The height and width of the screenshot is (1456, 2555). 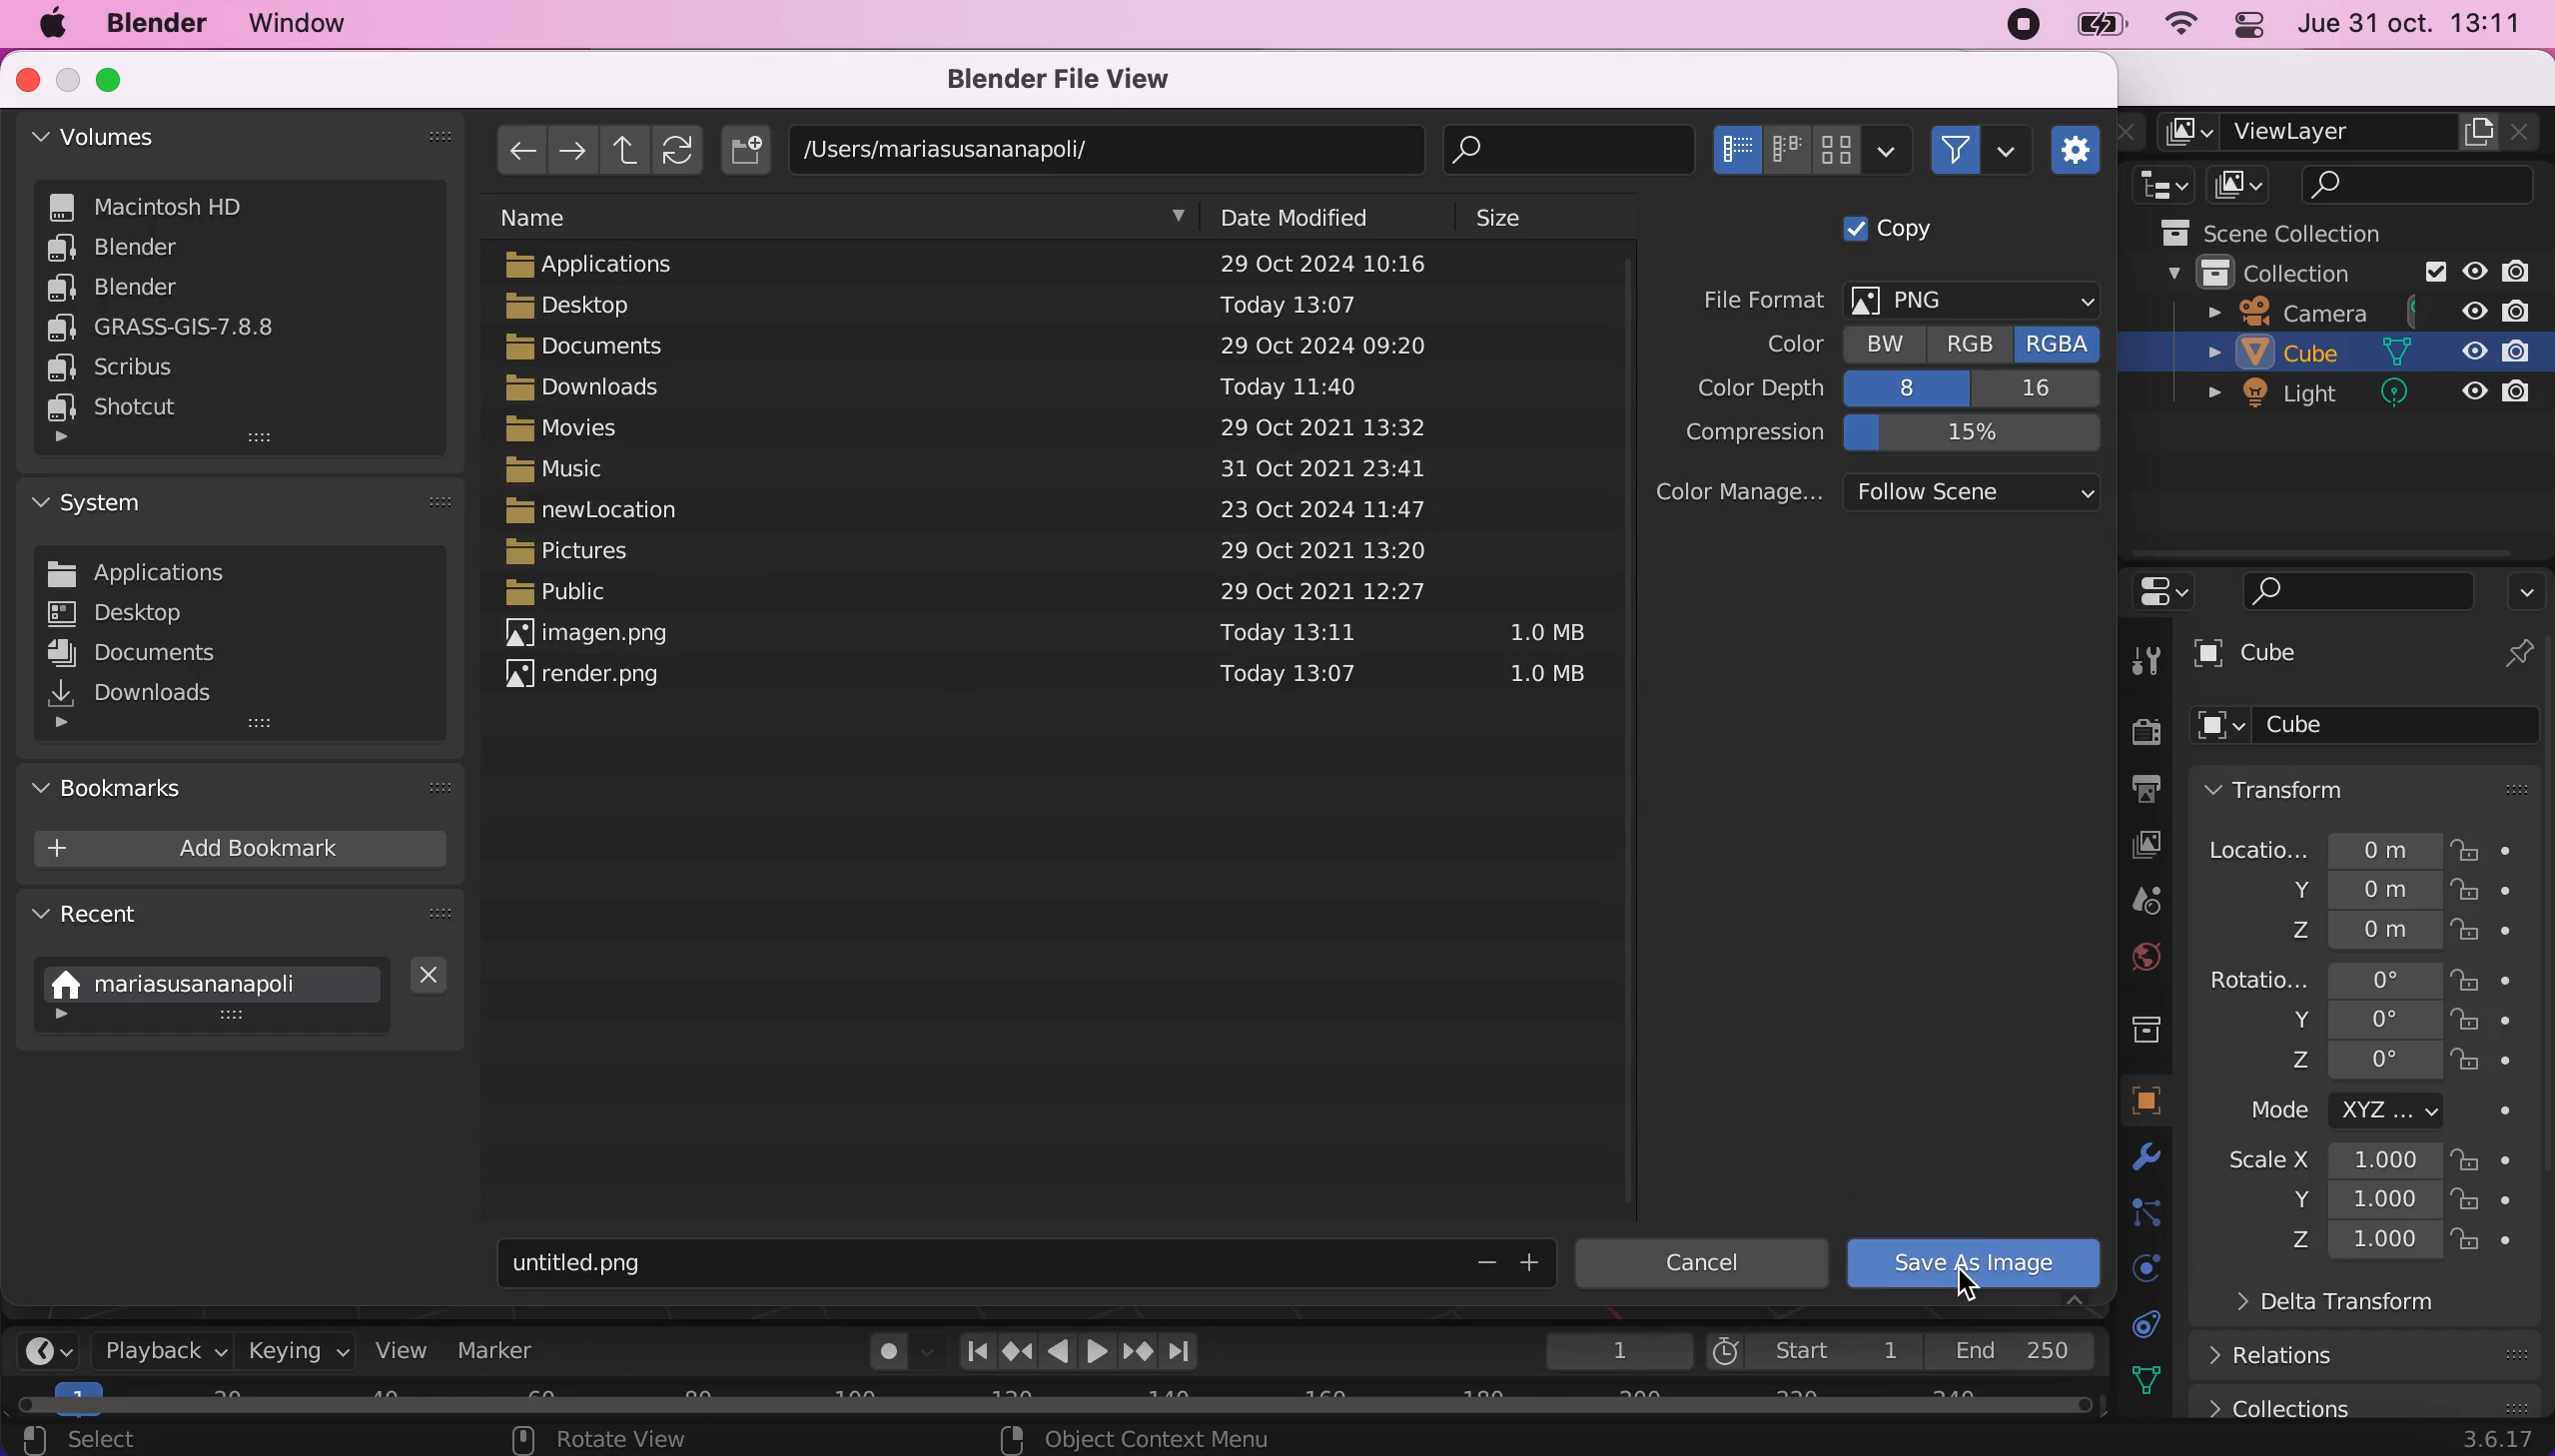 I want to click on add bookmark, so click(x=240, y=850).